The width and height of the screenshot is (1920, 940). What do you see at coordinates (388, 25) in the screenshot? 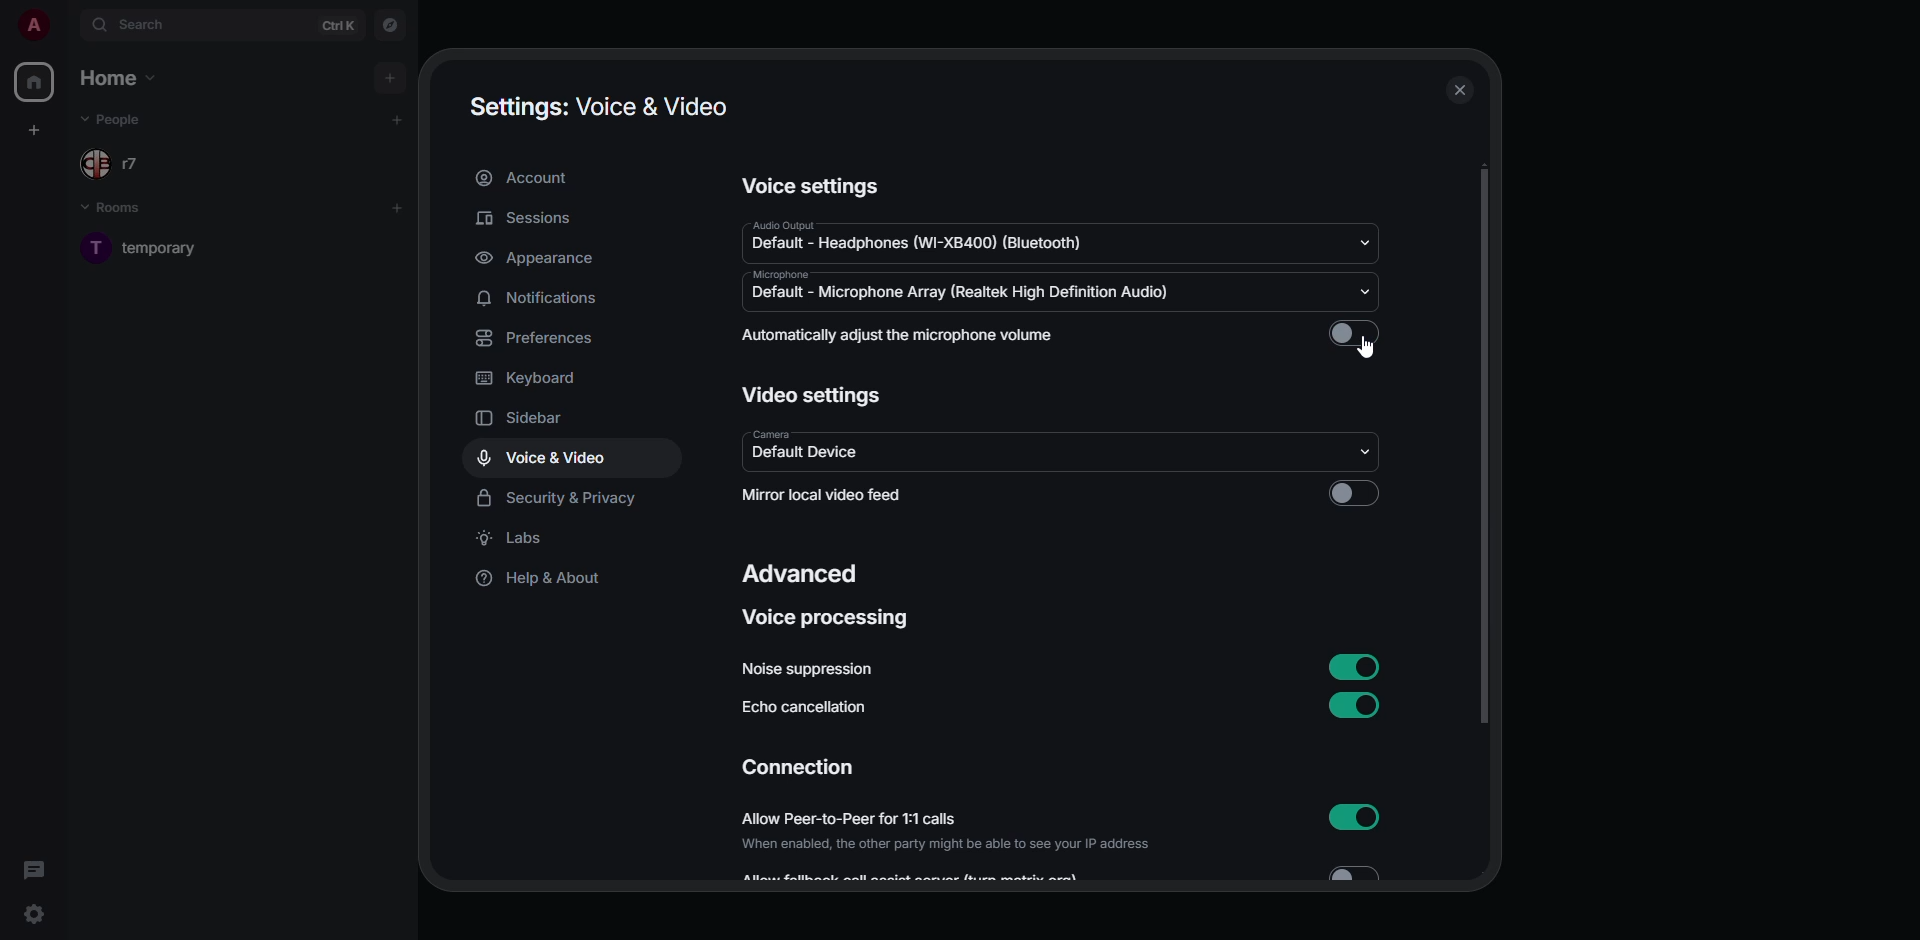
I see `navigator` at bounding box center [388, 25].